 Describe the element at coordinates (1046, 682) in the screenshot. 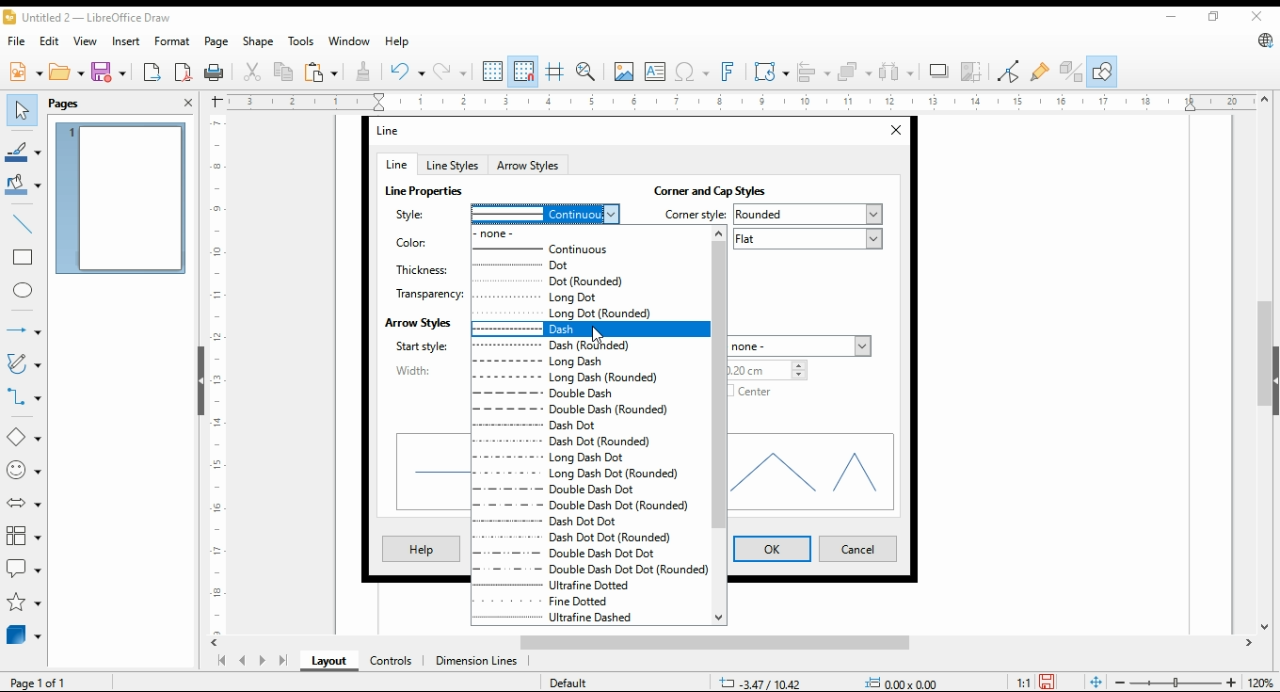

I see `save` at that location.